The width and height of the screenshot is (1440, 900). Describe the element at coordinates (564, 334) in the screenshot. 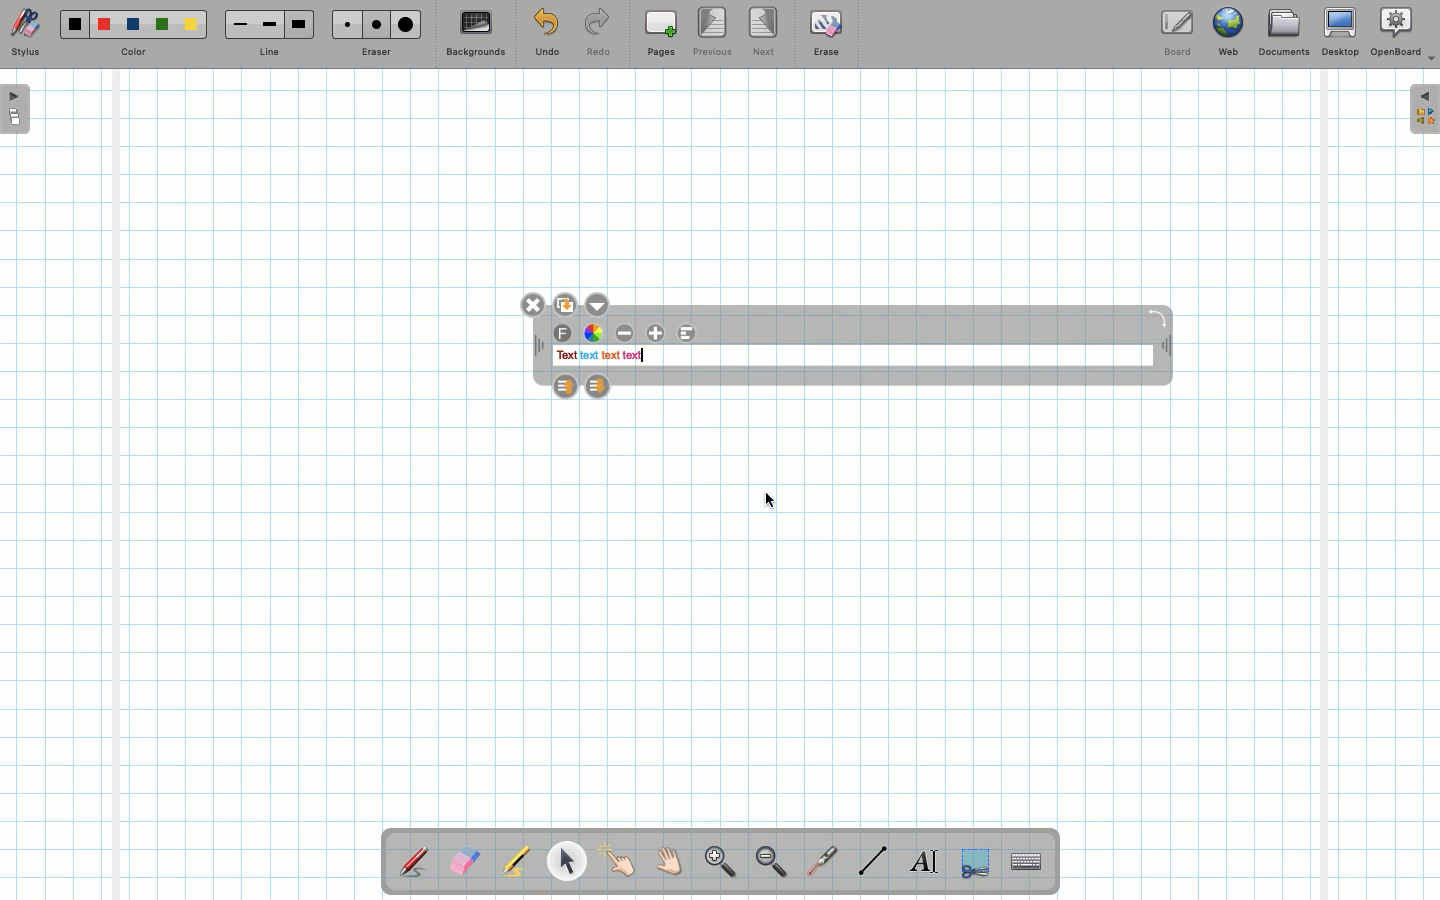

I see `Font` at that location.